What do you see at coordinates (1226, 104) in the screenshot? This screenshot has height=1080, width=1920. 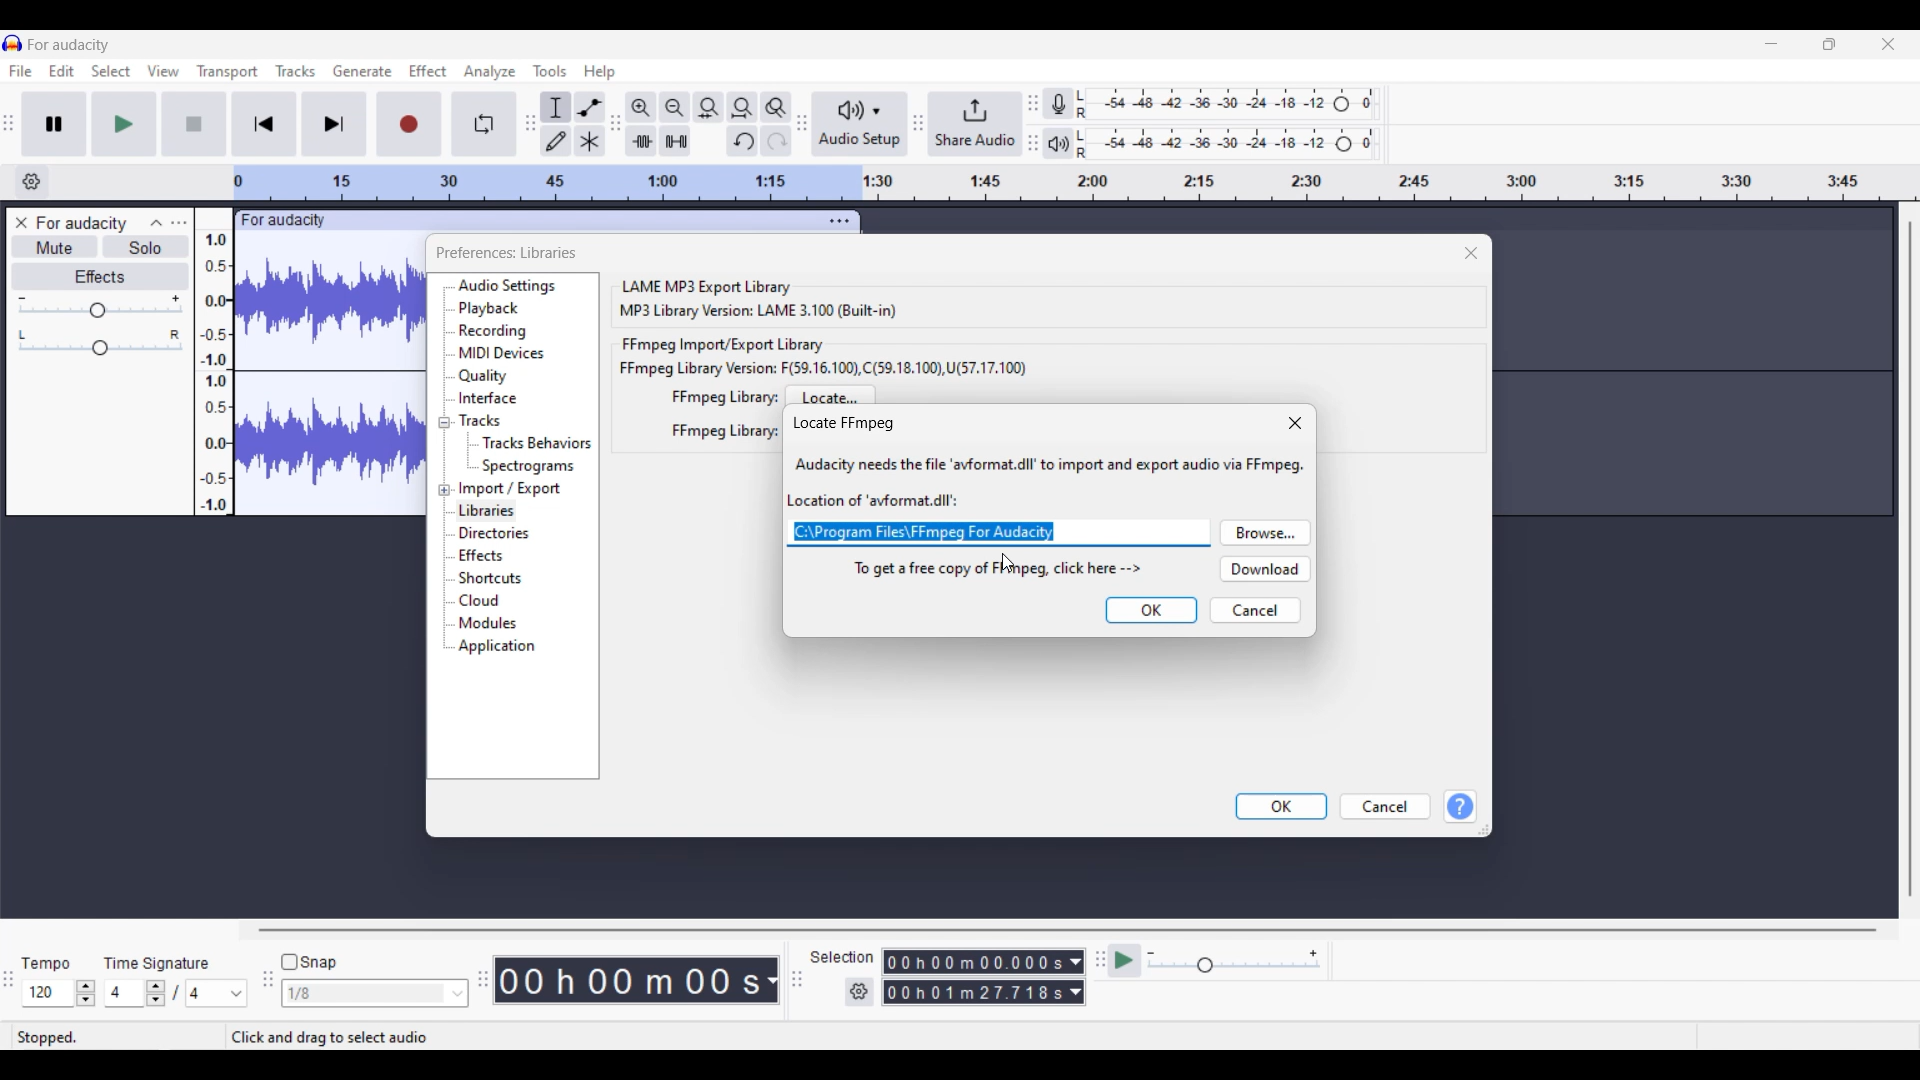 I see `Recording level` at bounding box center [1226, 104].